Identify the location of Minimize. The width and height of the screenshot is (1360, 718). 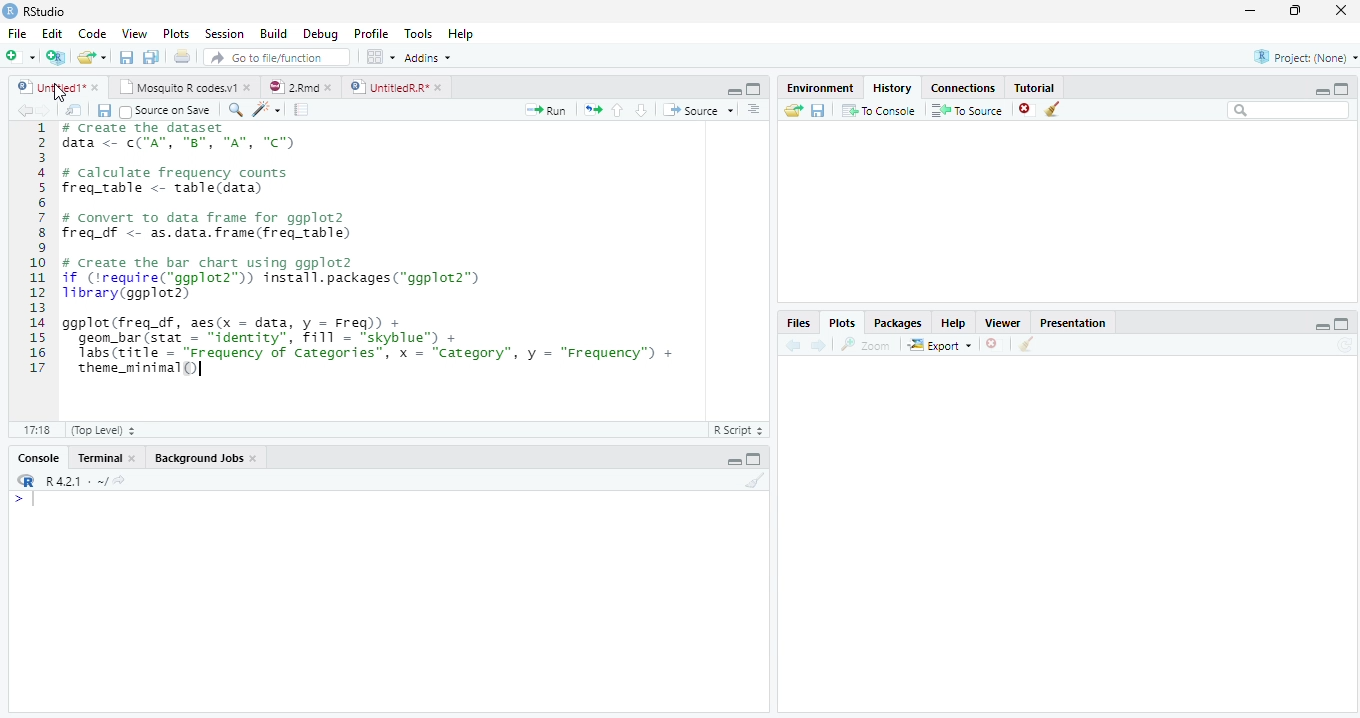
(731, 90).